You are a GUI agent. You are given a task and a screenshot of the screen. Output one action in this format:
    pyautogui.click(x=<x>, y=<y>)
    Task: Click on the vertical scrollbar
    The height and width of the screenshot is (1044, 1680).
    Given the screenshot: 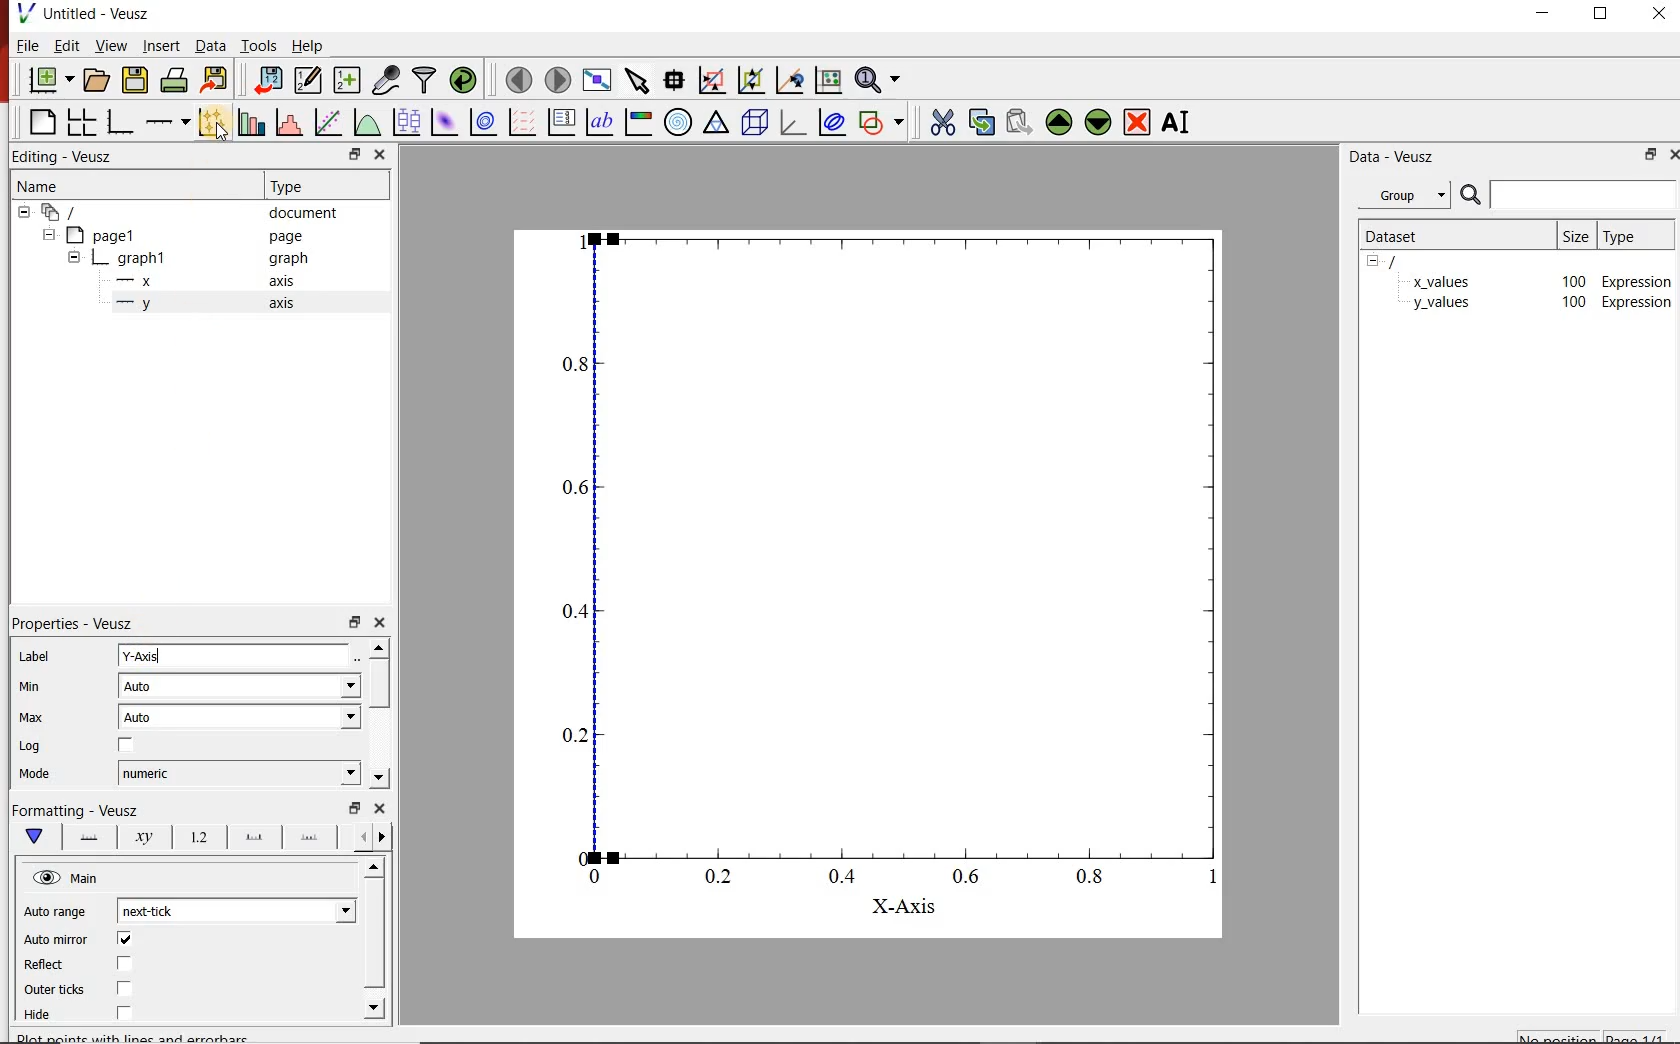 What is the action you would take?
    pyautogui.click(x=378, y=684)
    